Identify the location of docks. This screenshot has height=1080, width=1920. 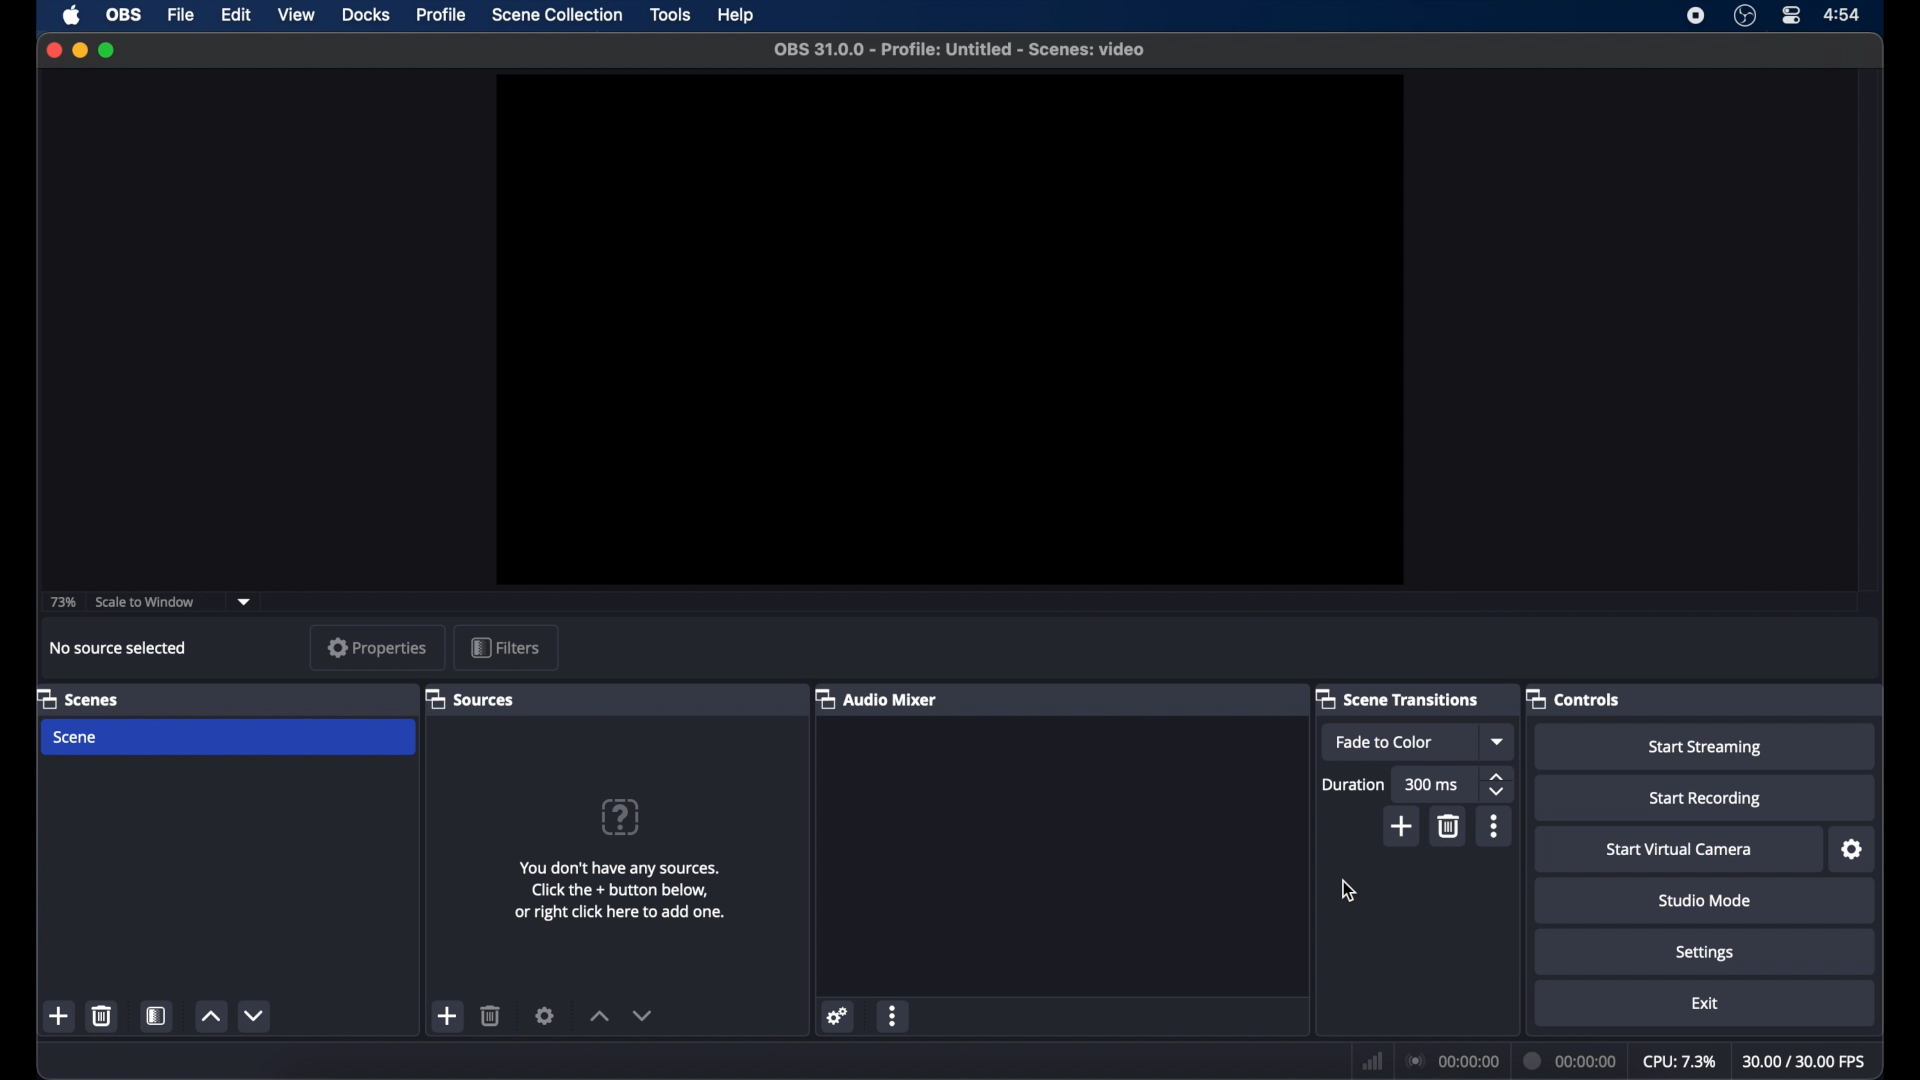
(367, 15).